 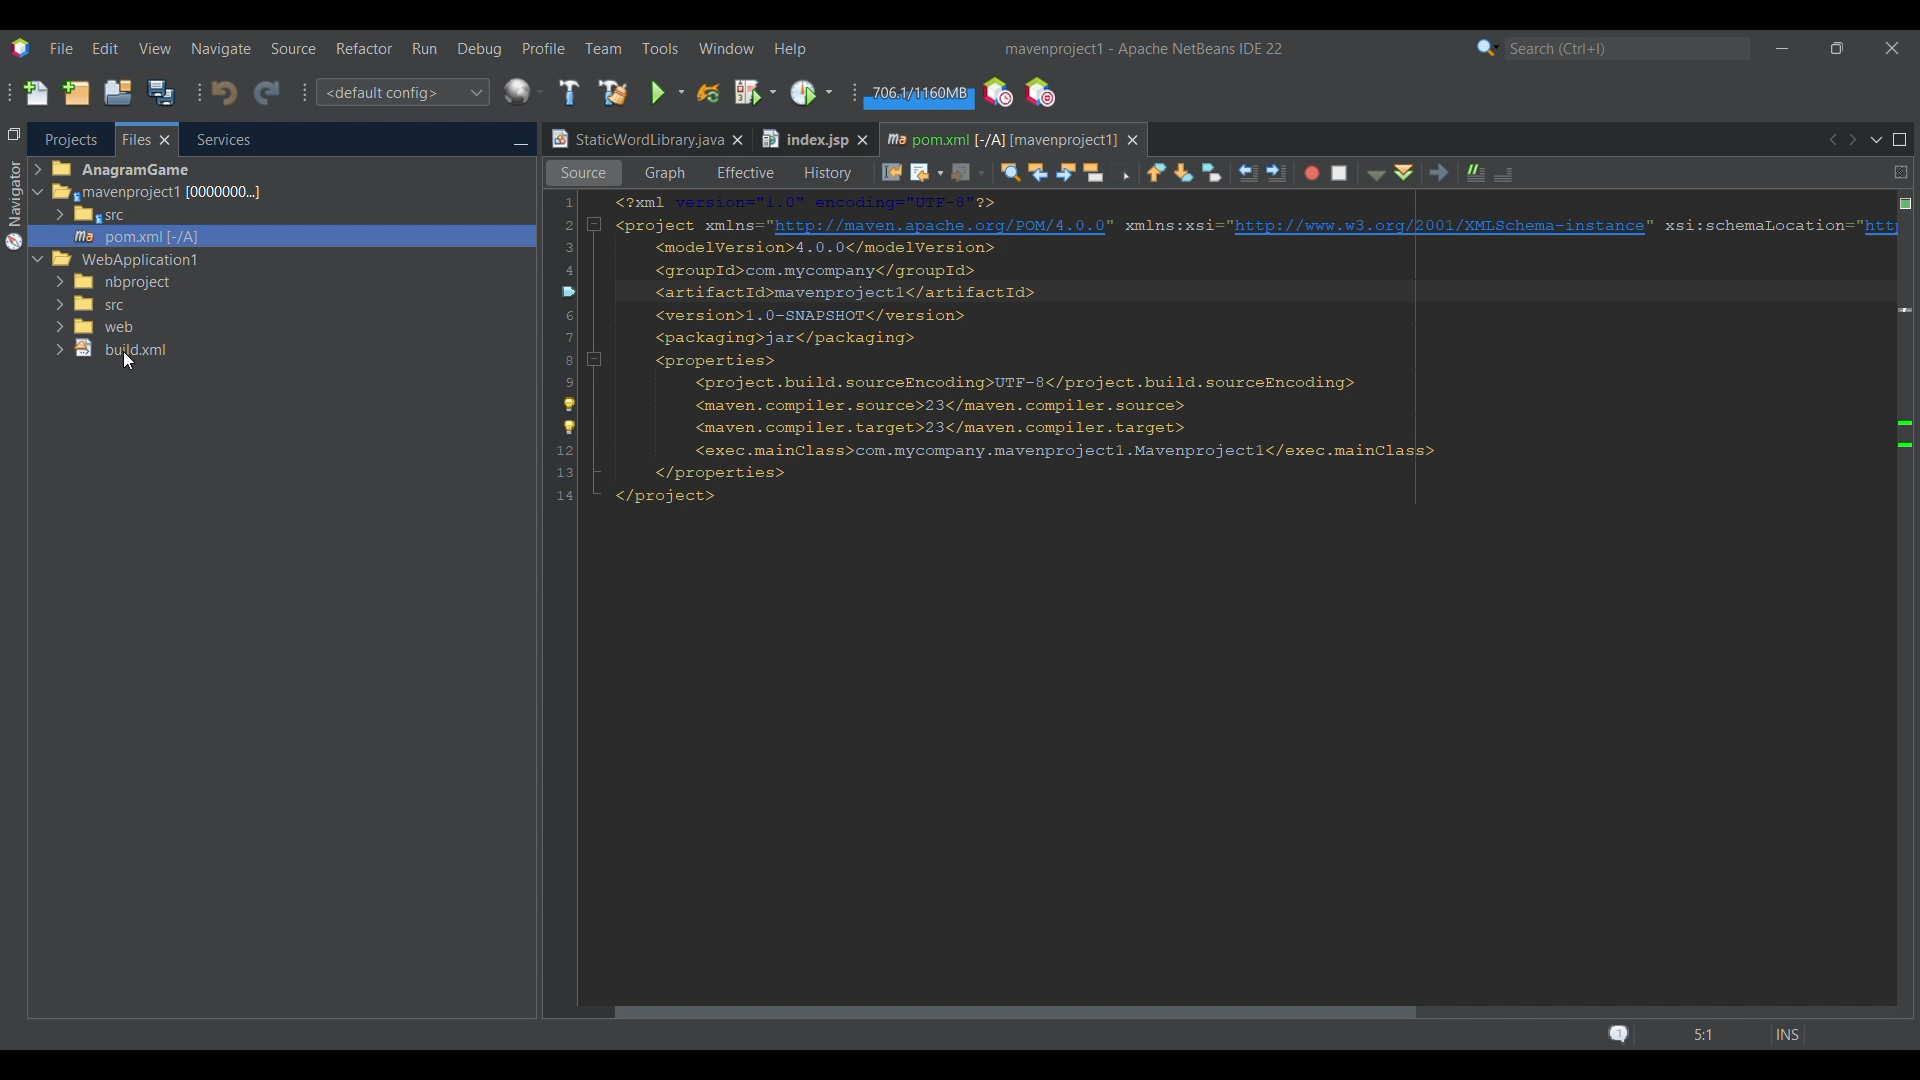 What do you see at coordinates (1877, 141) in the screenshot?
I see `Show opened documents list` at bounding box center [1877, 141].